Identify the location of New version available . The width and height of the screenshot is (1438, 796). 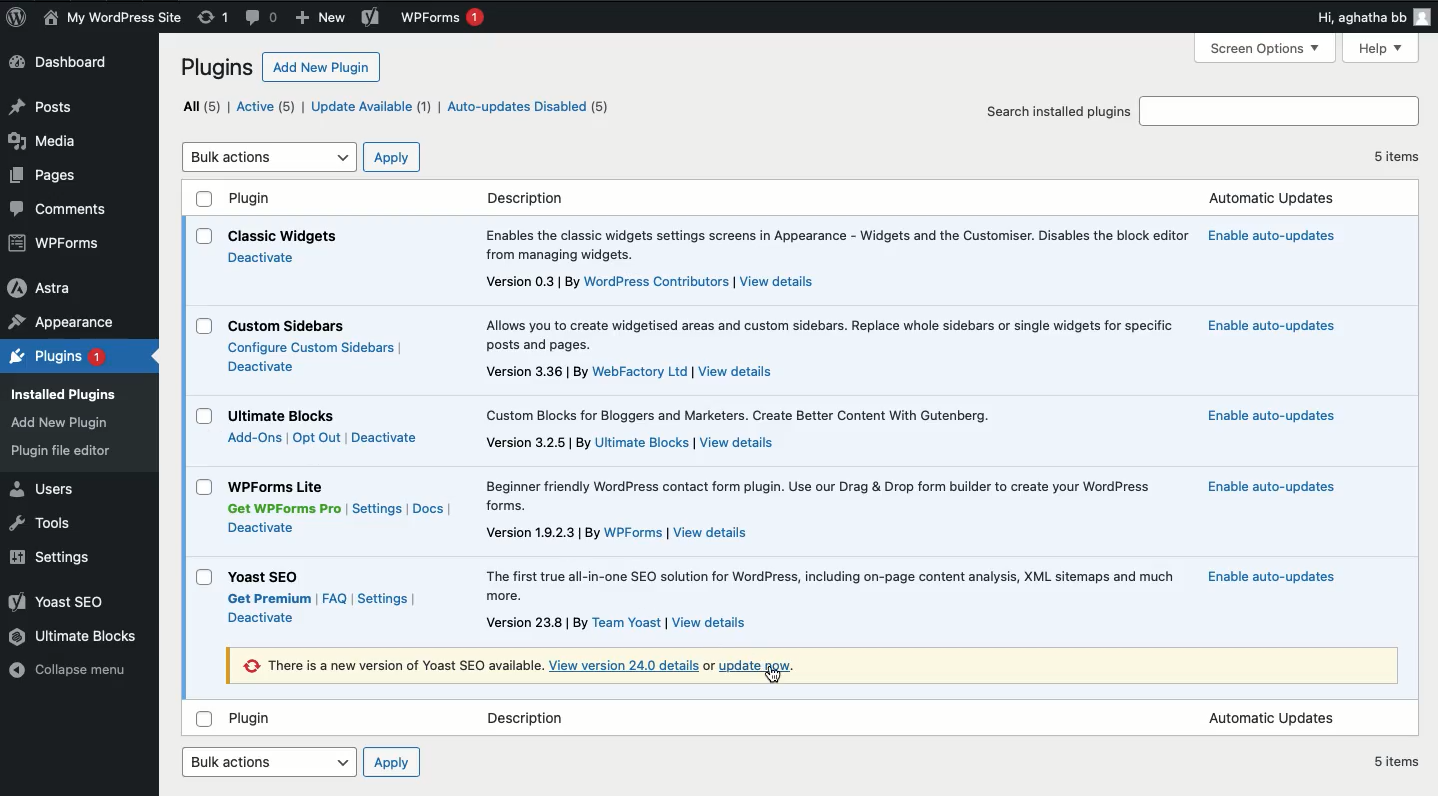
(392, 666).